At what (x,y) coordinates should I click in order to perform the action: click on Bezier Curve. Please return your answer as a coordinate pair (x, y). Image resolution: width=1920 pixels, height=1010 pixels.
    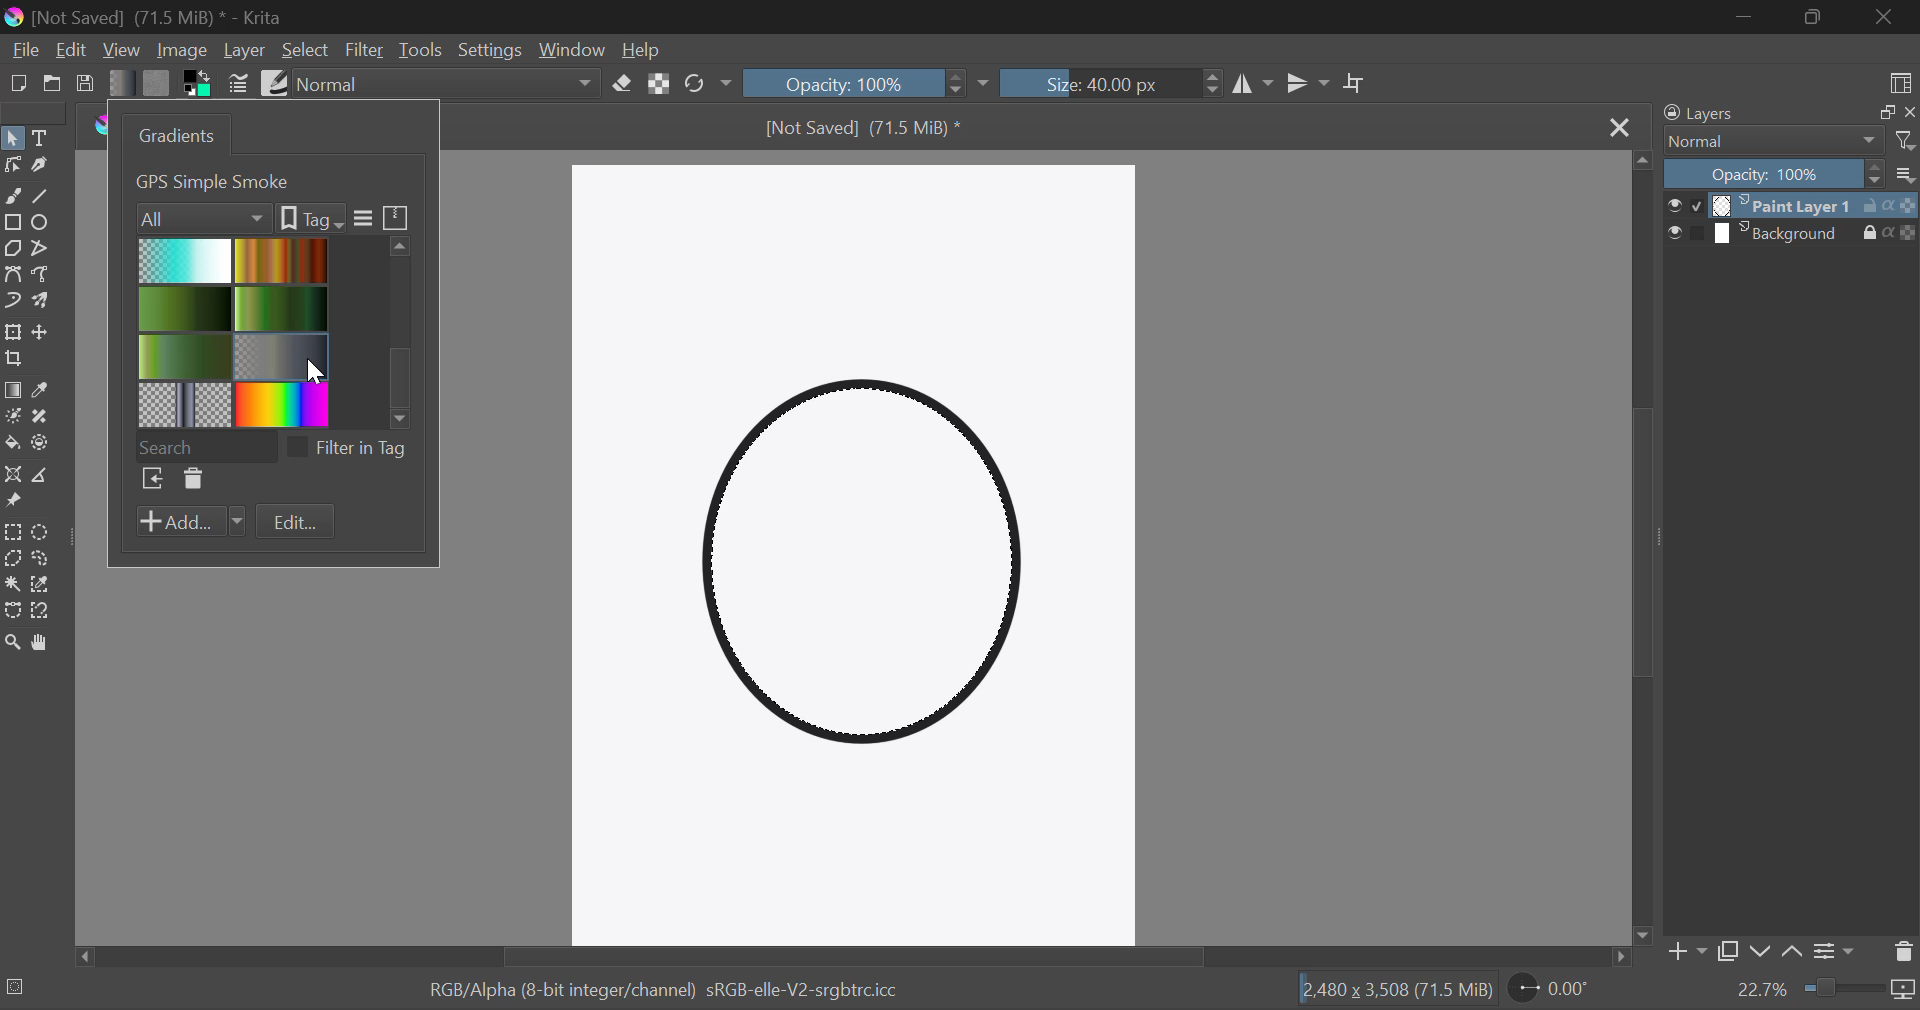
    Looking at the image, I should click on (13, 275).